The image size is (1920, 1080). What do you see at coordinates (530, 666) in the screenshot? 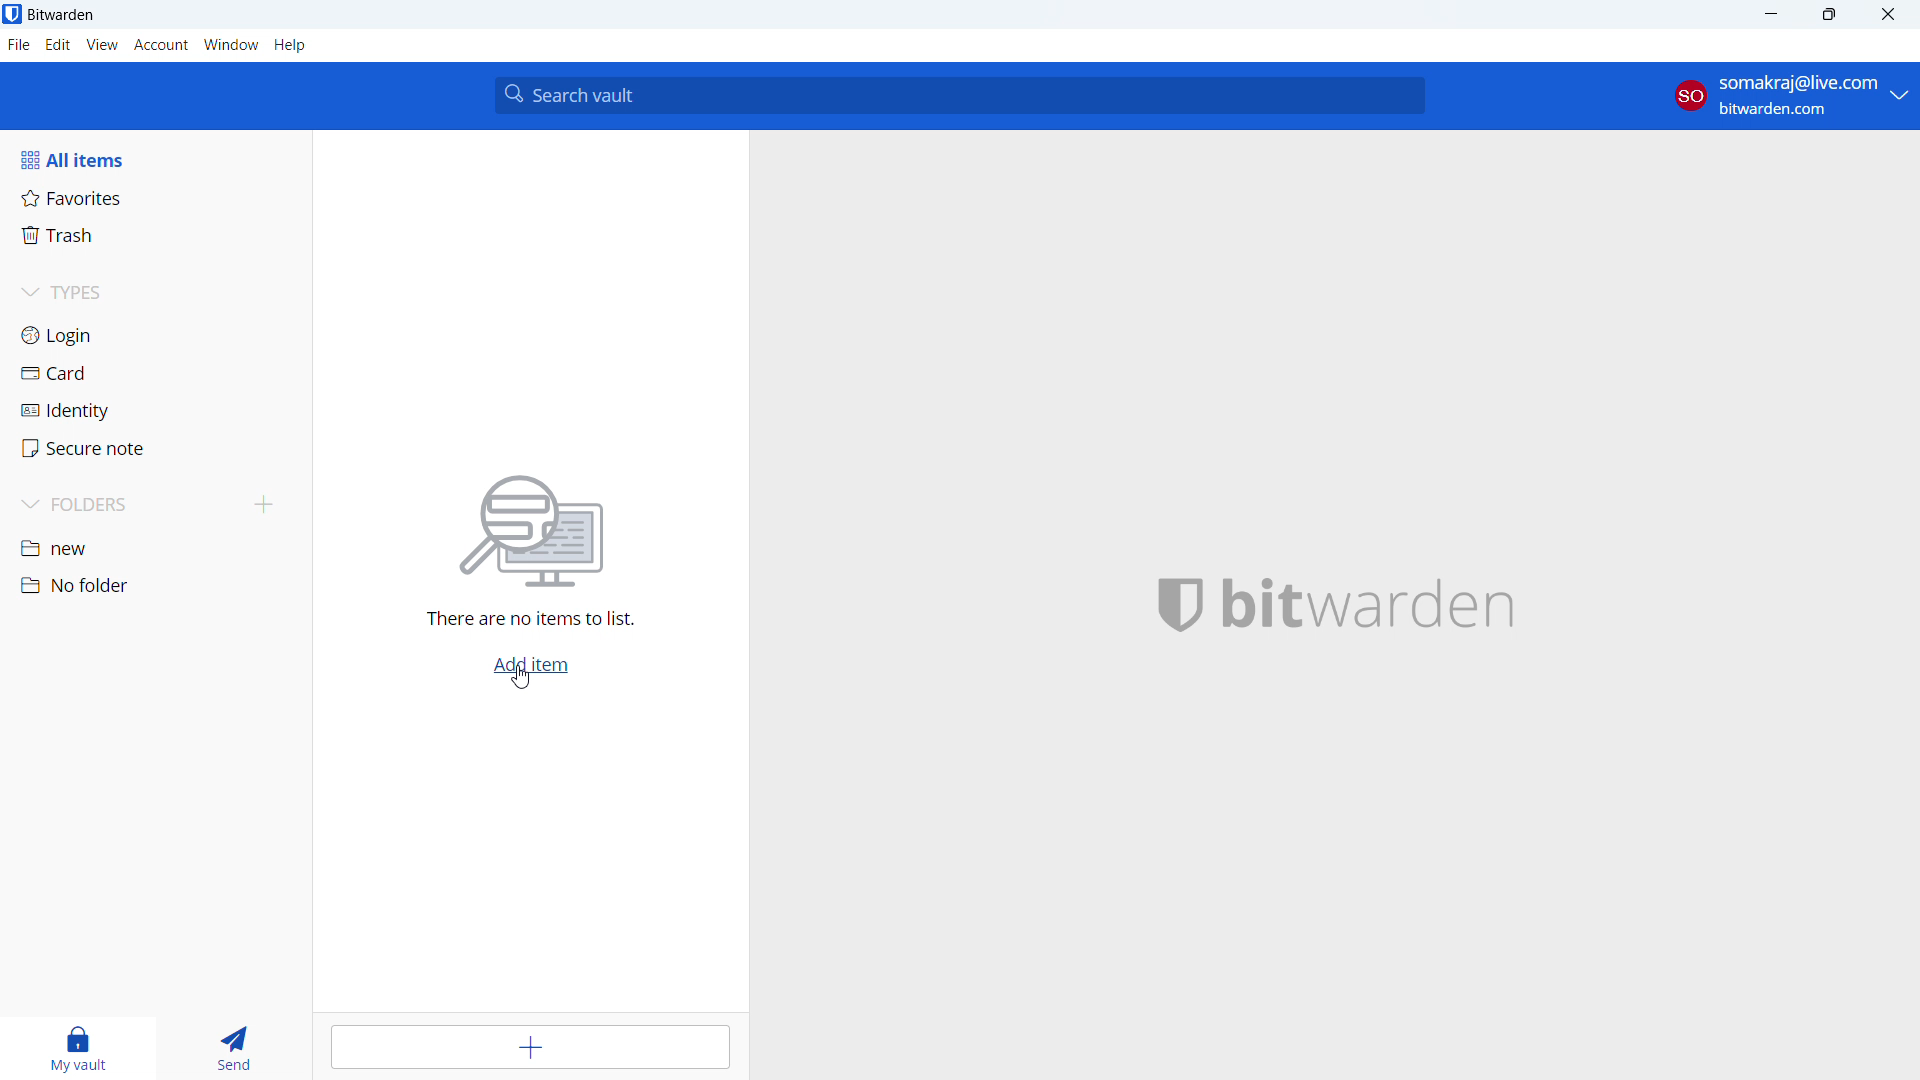
I see `add item` at bounding box center [530, 666].